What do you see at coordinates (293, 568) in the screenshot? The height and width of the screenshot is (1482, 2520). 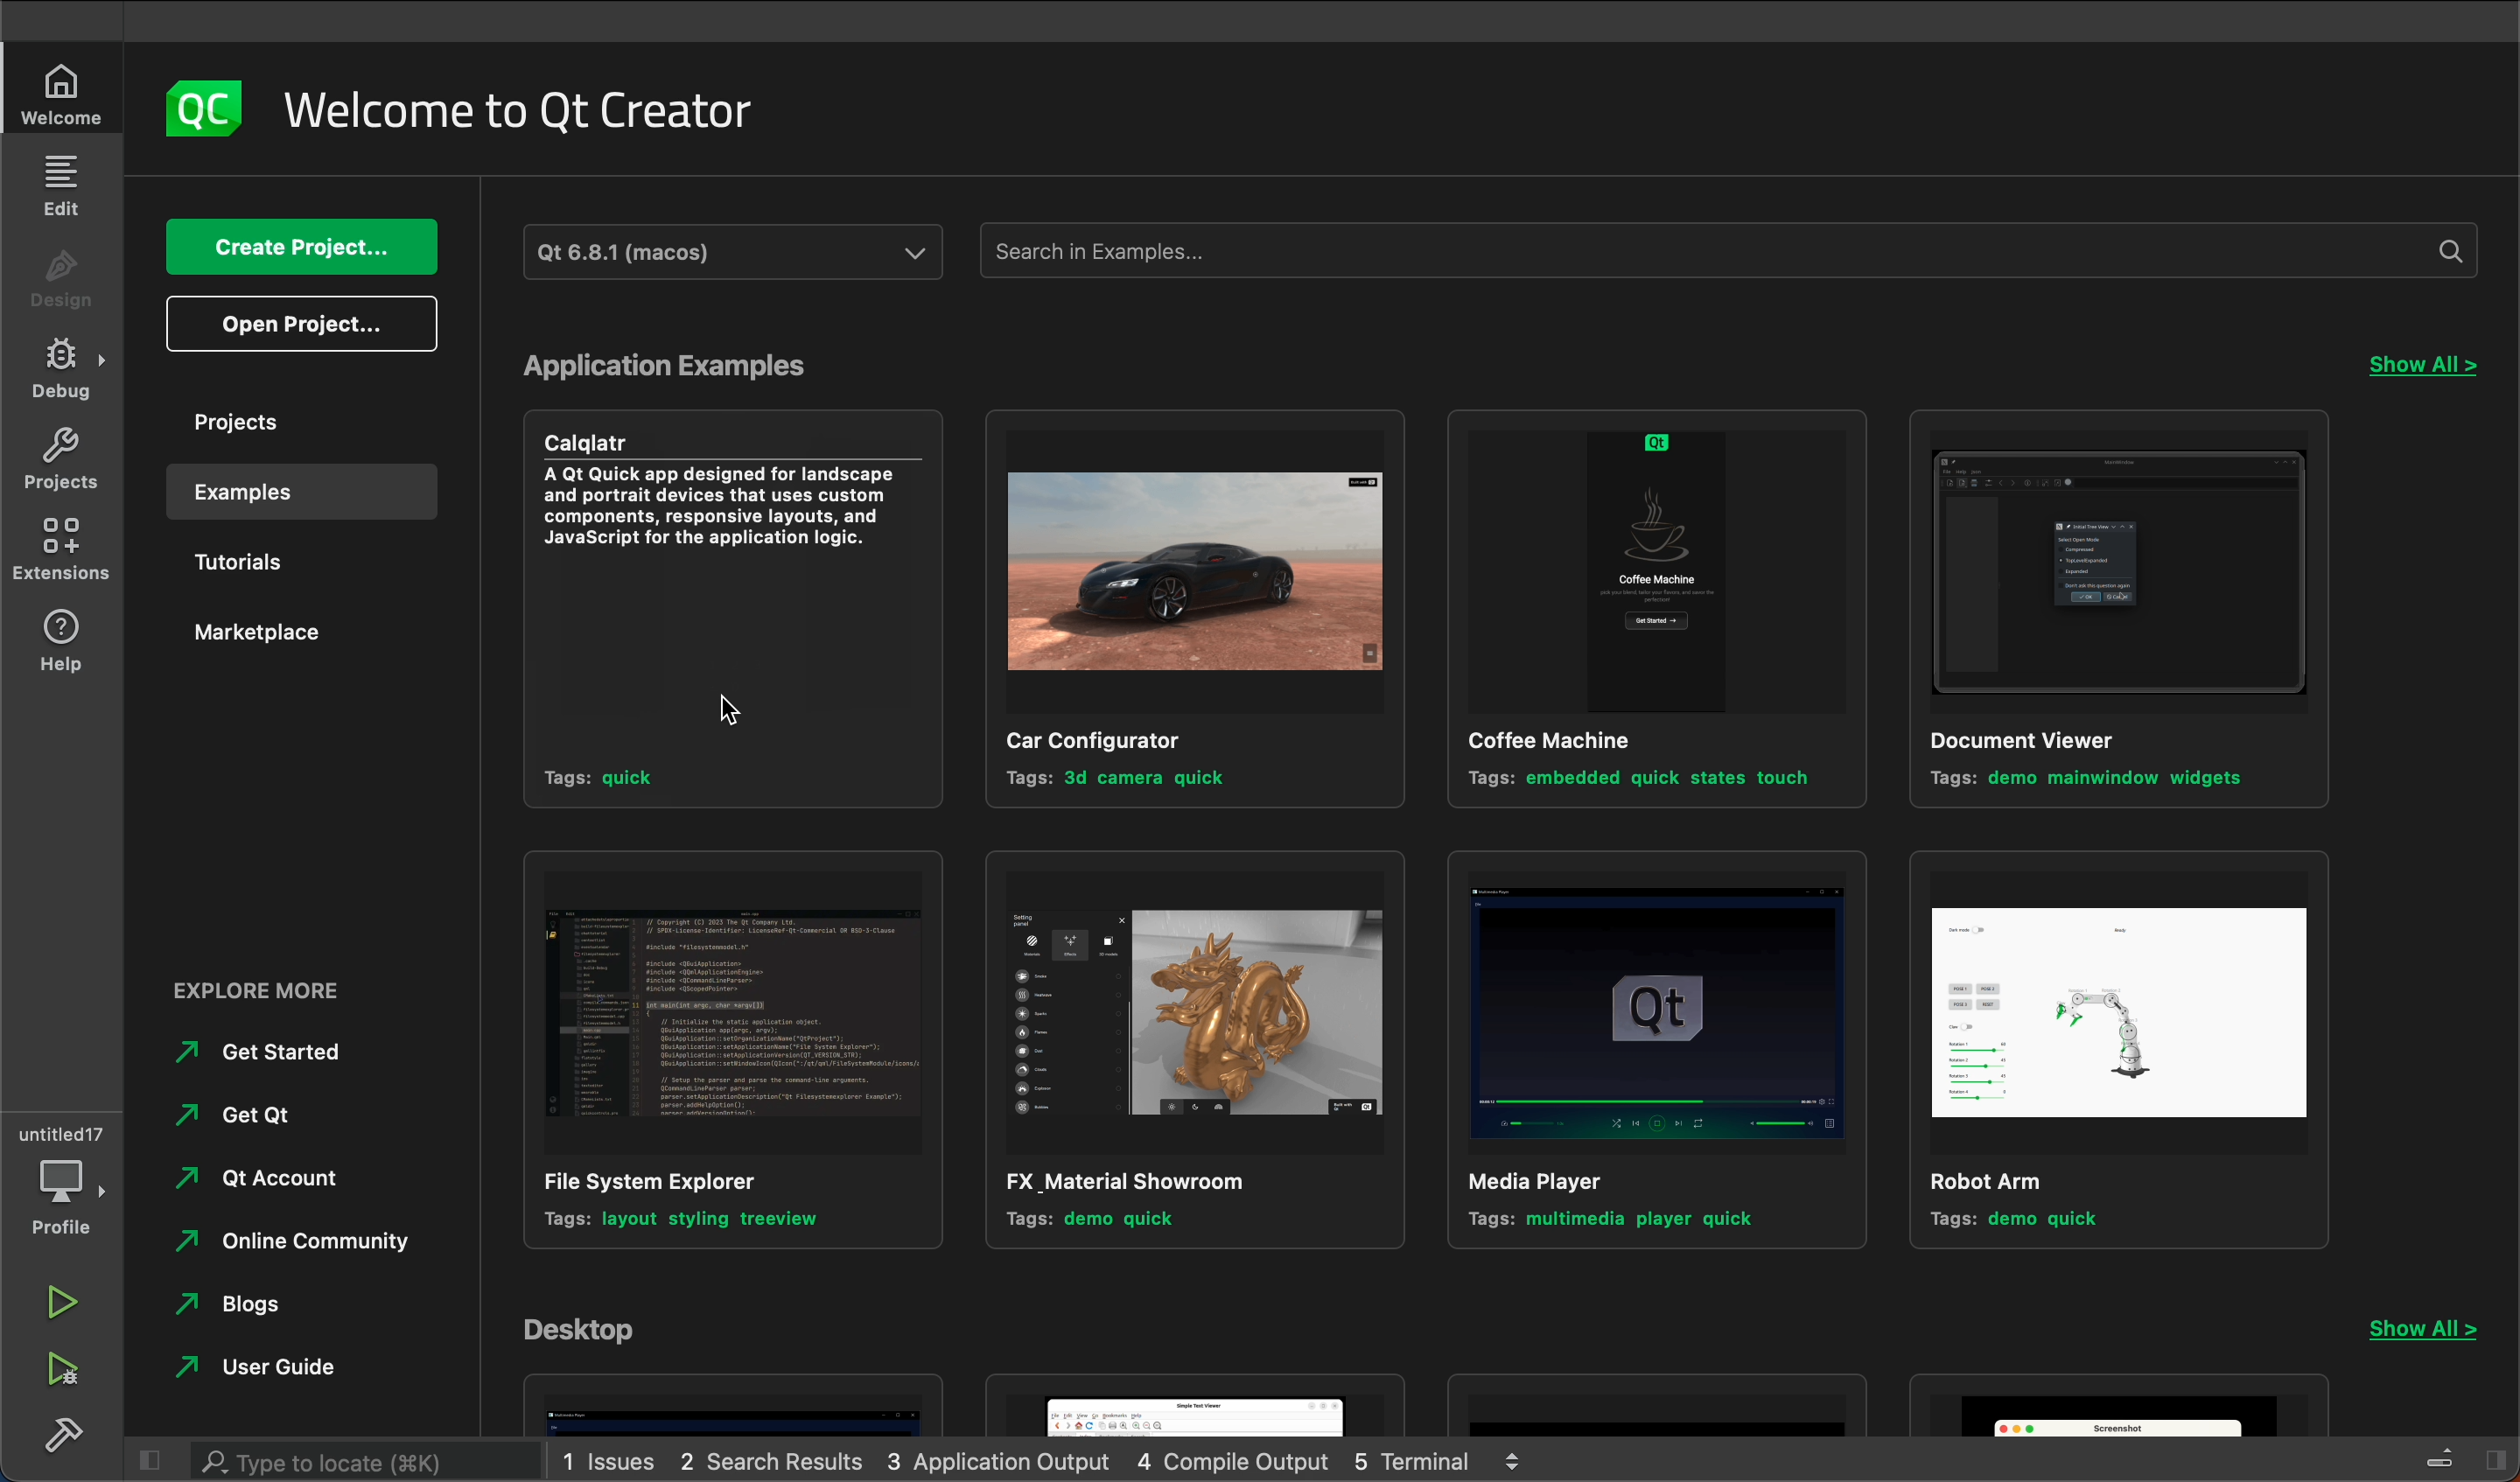 I see `tutorials` at bounding box center [293, 568].